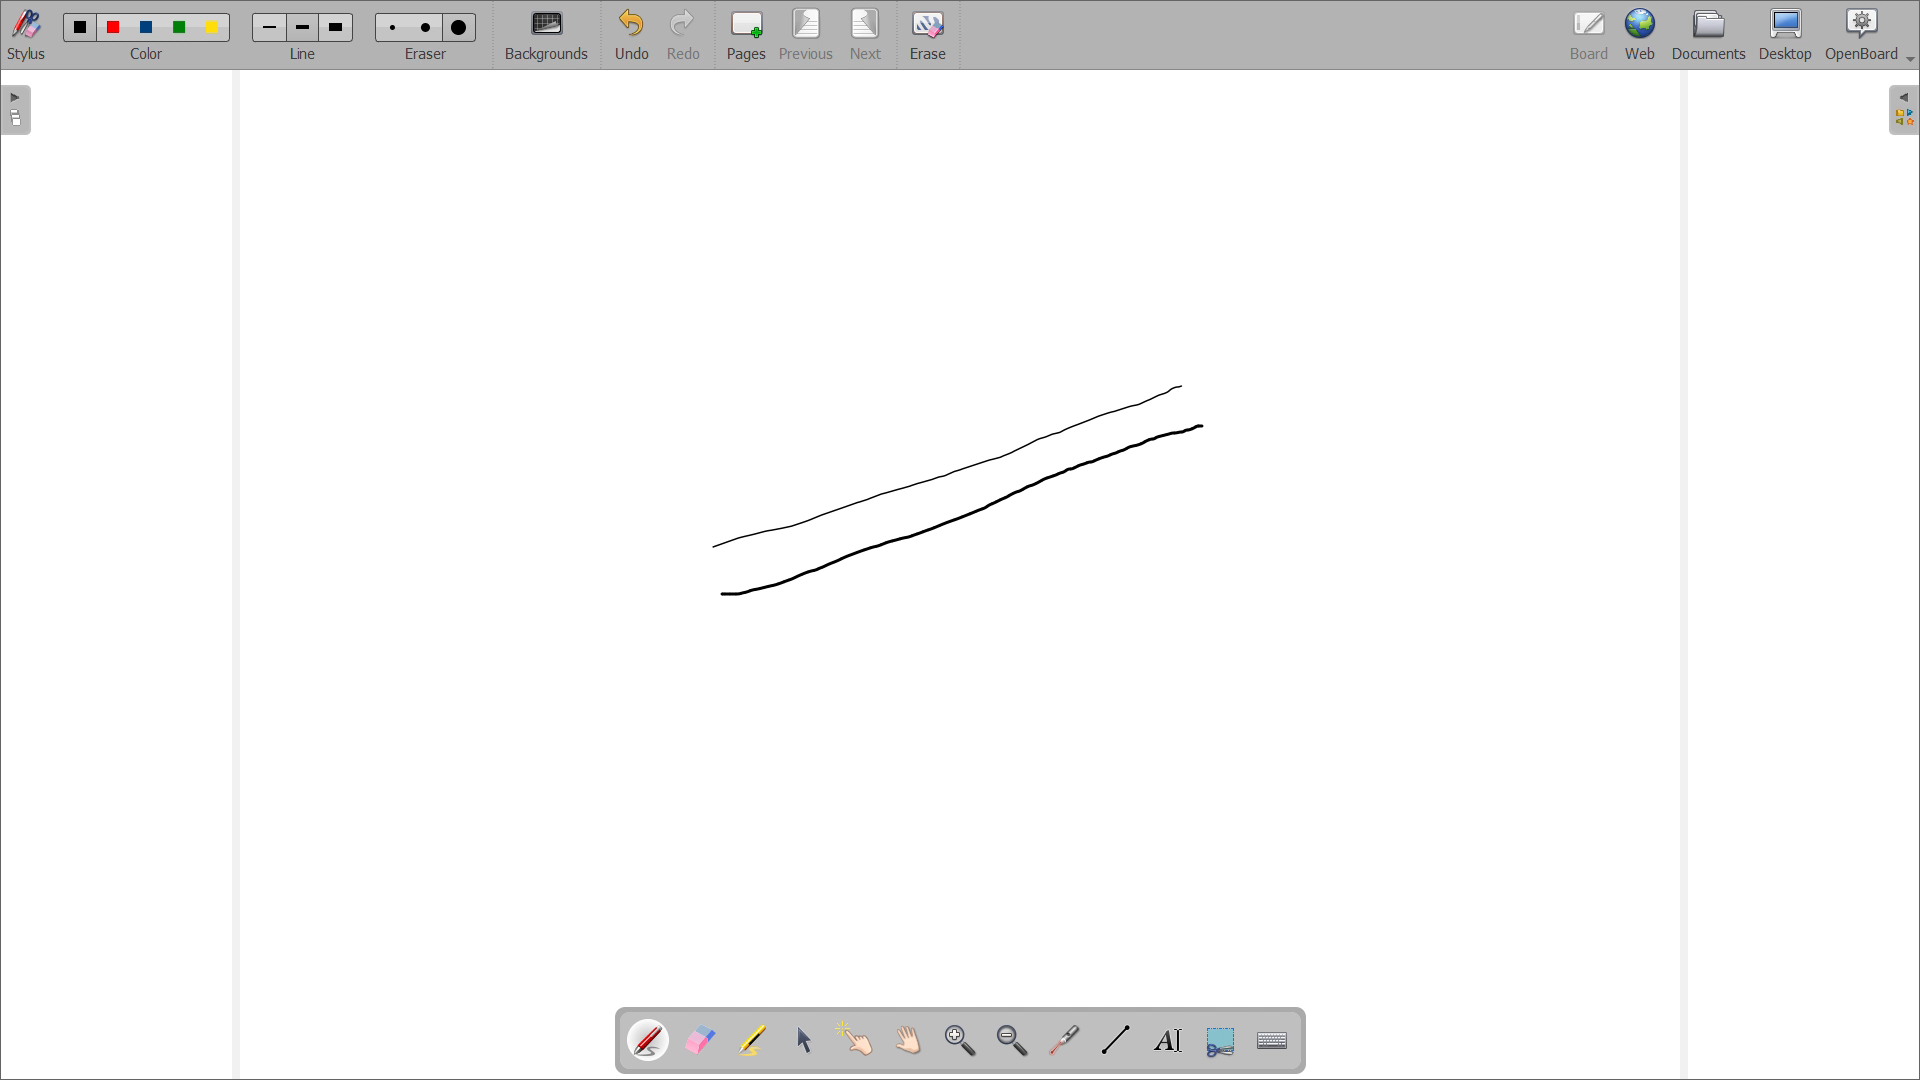  What do you see at coordinates (1869, 35) in the screenshot?
I see `openboard settings` at bounding box center [1869, 35].